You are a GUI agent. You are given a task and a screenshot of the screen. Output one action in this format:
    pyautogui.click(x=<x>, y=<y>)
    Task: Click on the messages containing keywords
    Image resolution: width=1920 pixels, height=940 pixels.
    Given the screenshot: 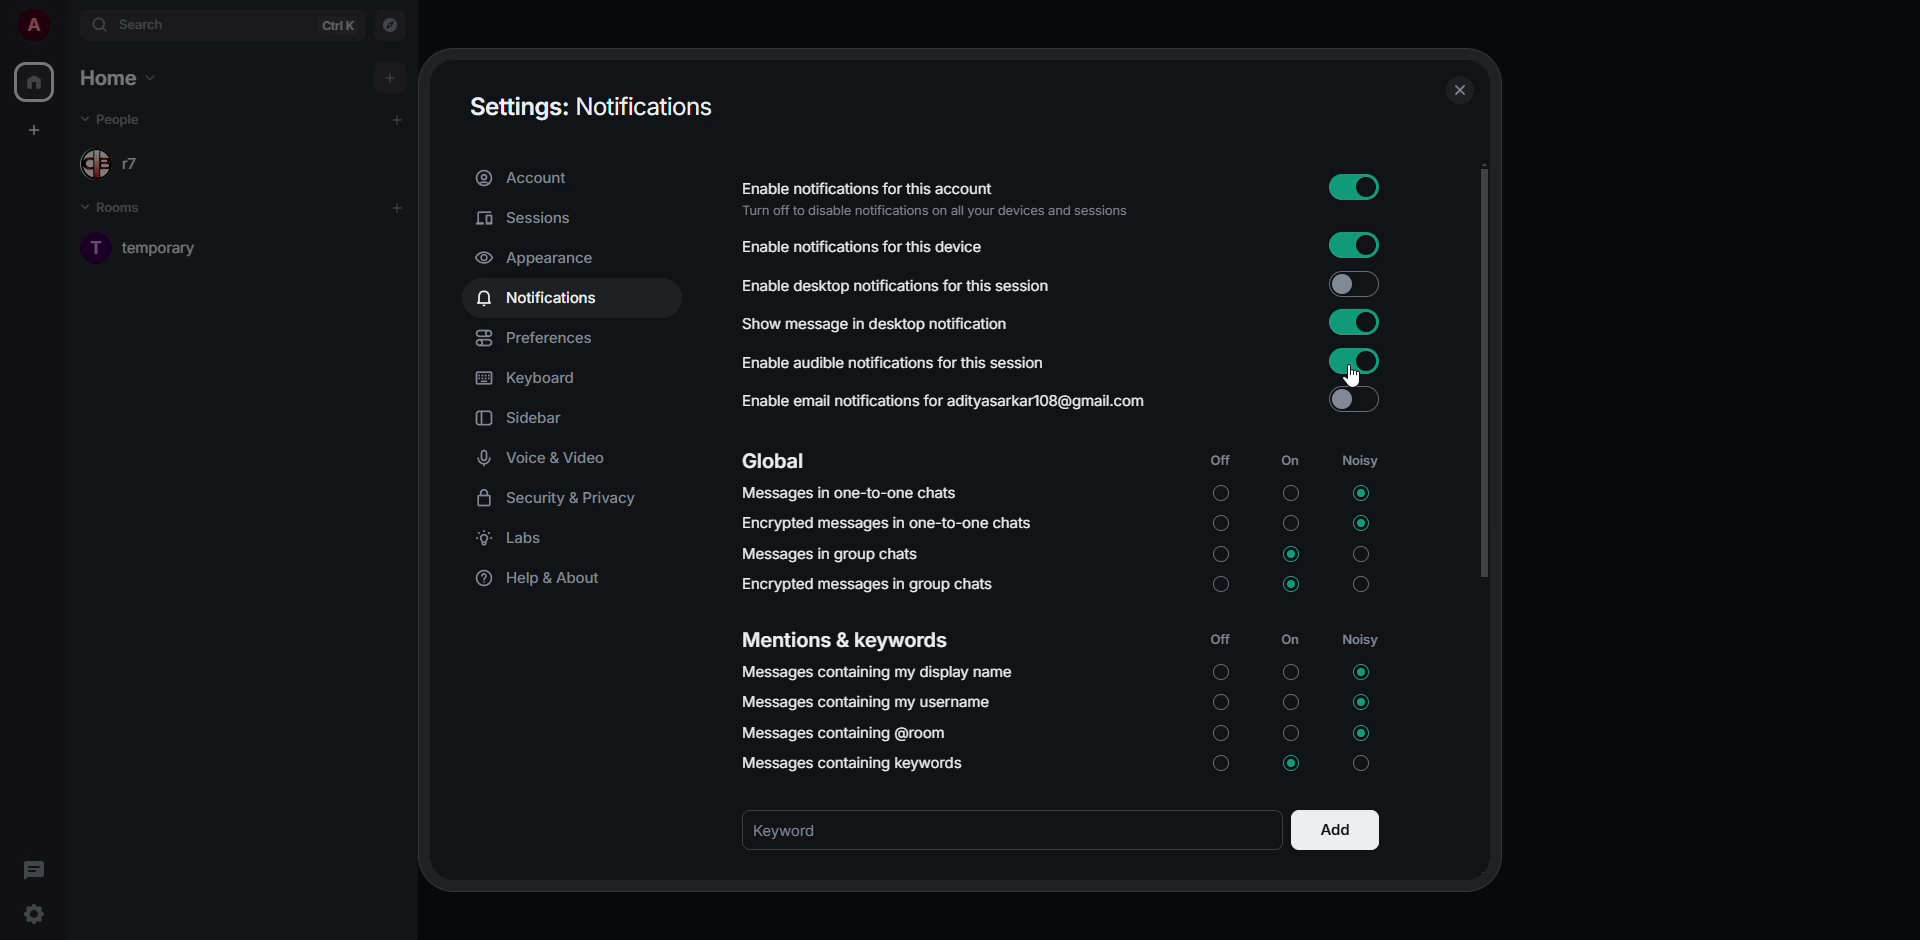 What is the action you would take?
    pyautogui.click(x=850, y=763)
    